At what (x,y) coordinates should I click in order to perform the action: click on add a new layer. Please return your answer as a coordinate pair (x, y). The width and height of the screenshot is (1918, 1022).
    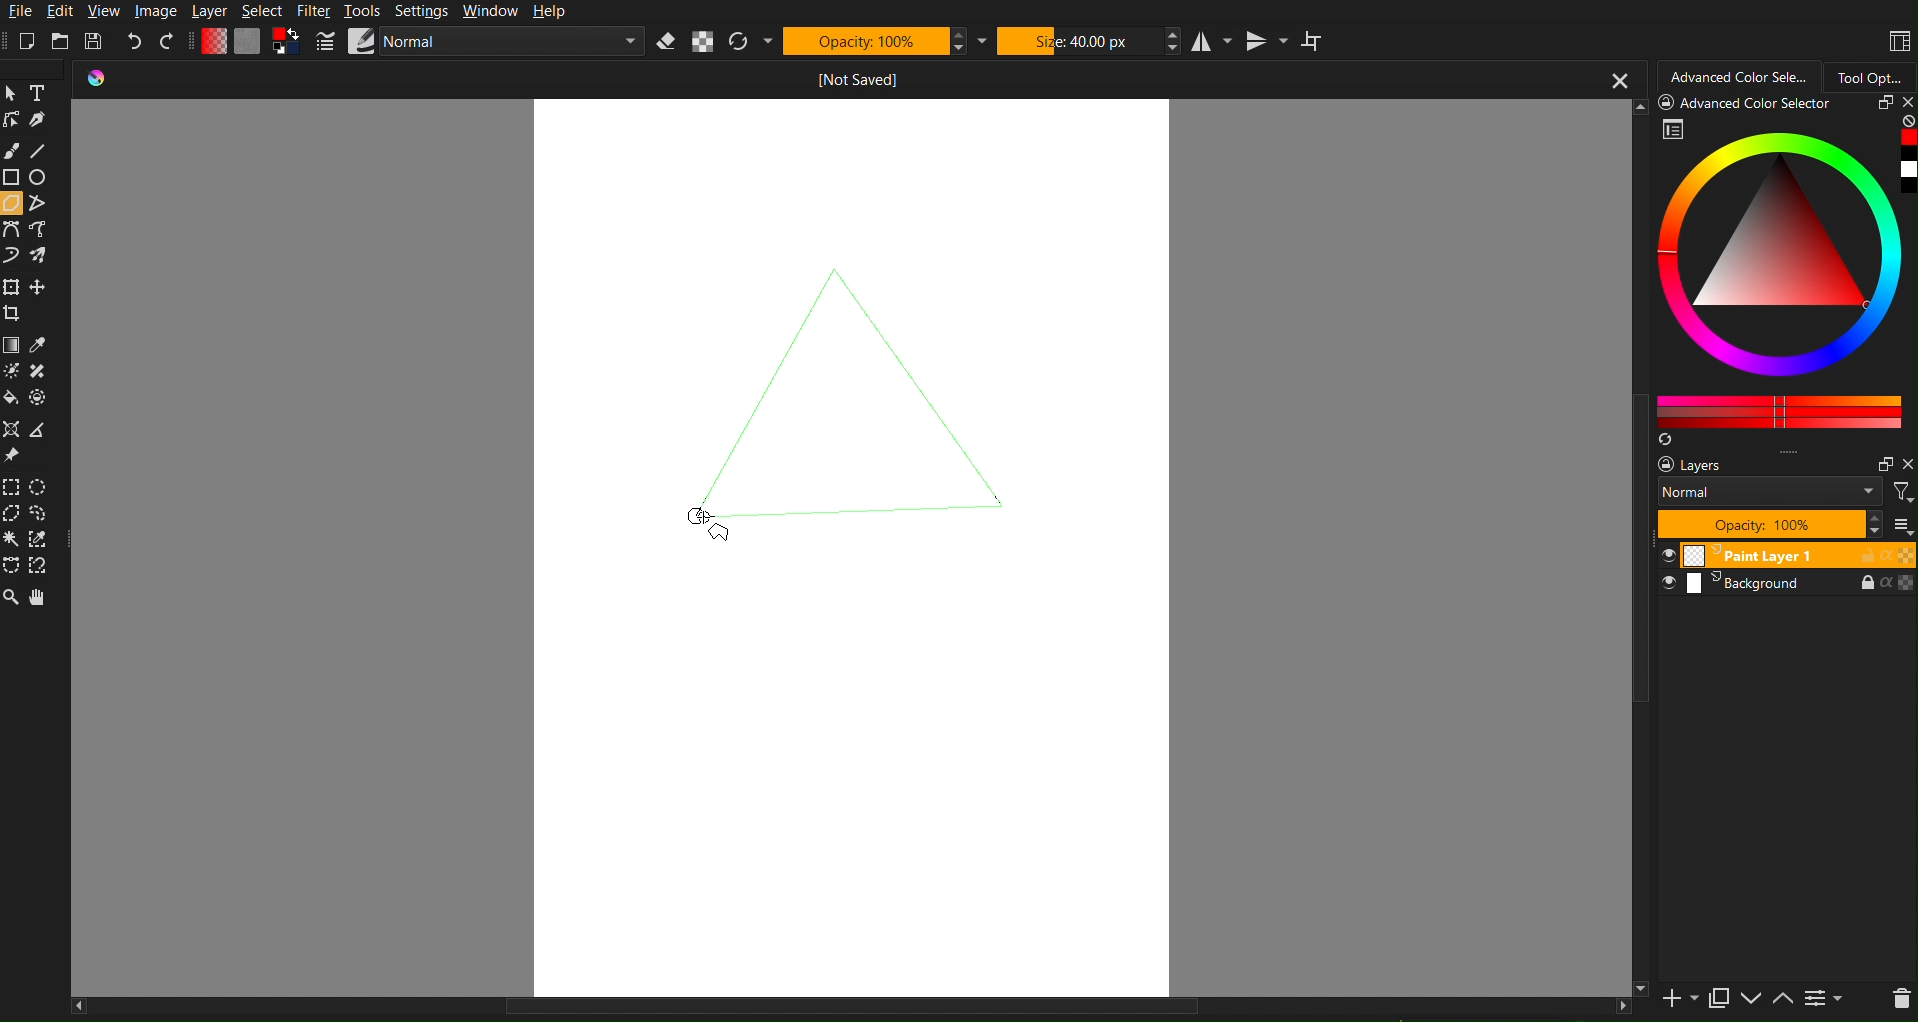
    Looking at the image, I should click on (1677, 1000).